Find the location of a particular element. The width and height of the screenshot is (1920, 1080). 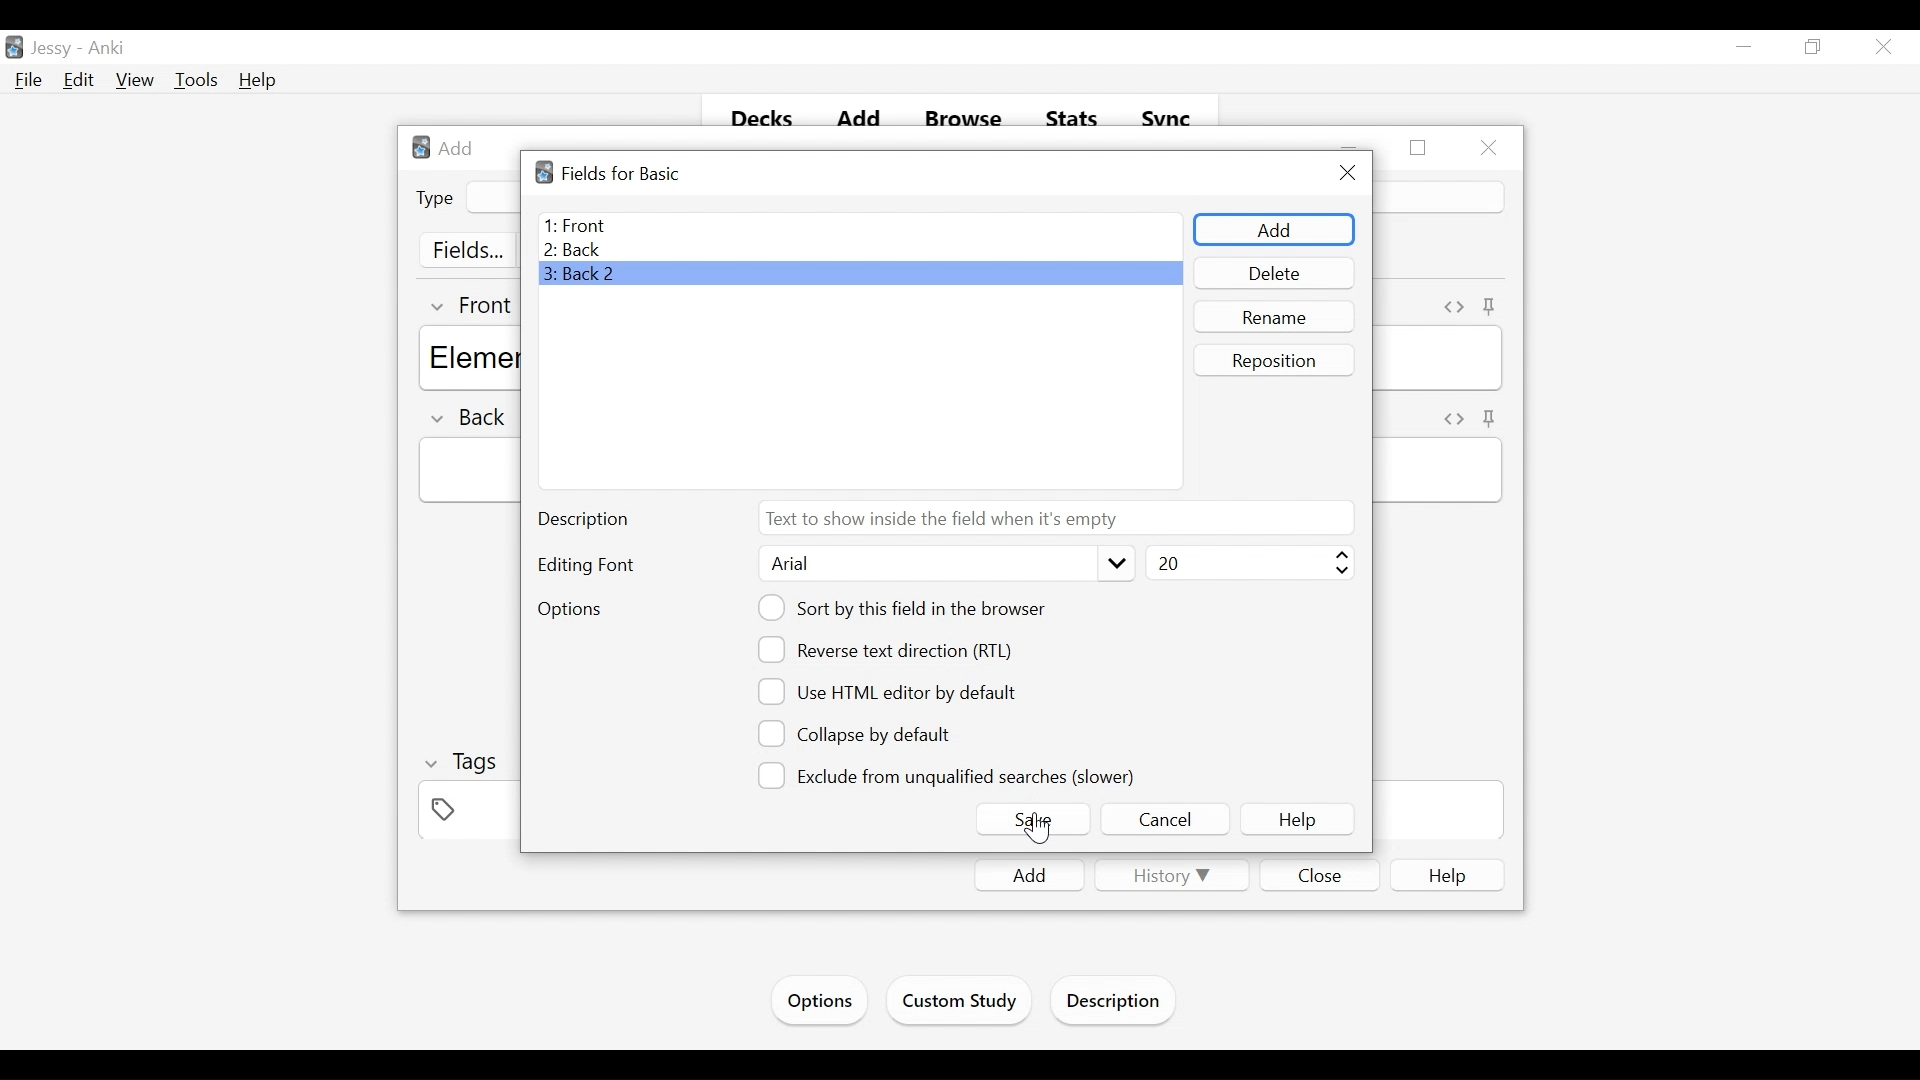

Decks is located at coordinates (764, 120).